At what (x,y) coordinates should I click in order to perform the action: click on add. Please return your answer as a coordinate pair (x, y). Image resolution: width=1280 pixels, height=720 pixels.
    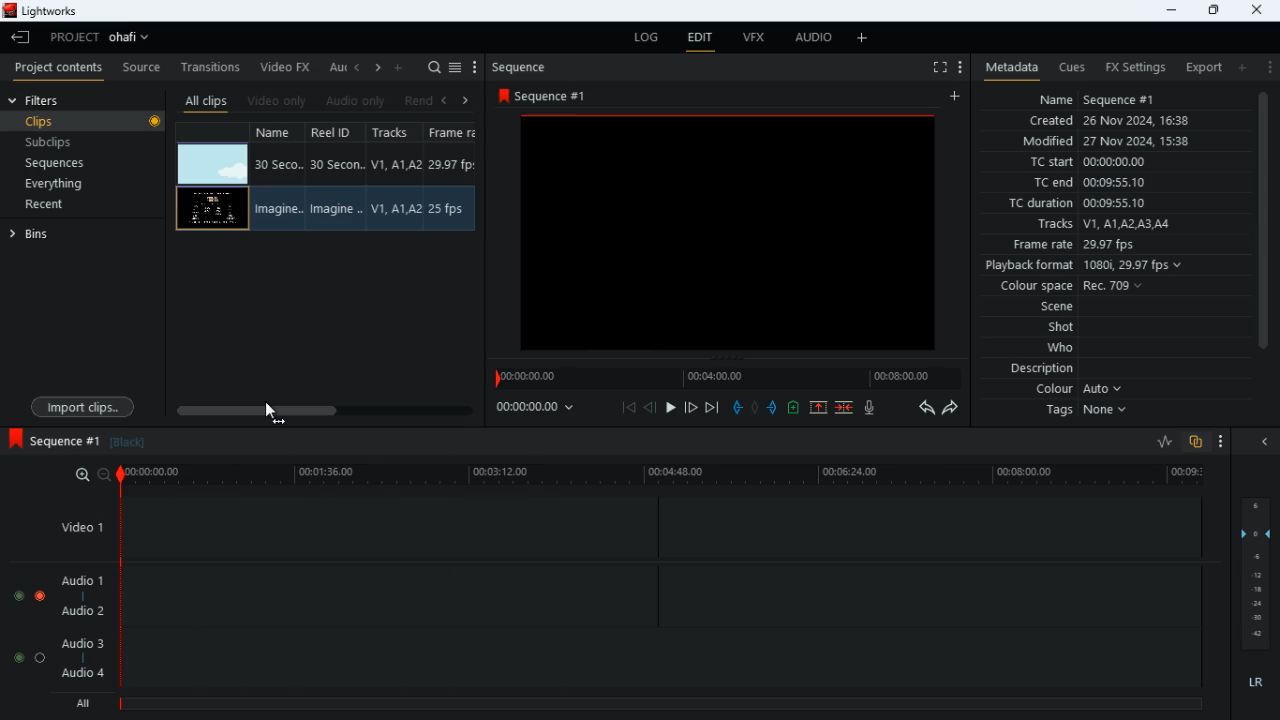
    Looking at the image, I should click on (1242, 68).